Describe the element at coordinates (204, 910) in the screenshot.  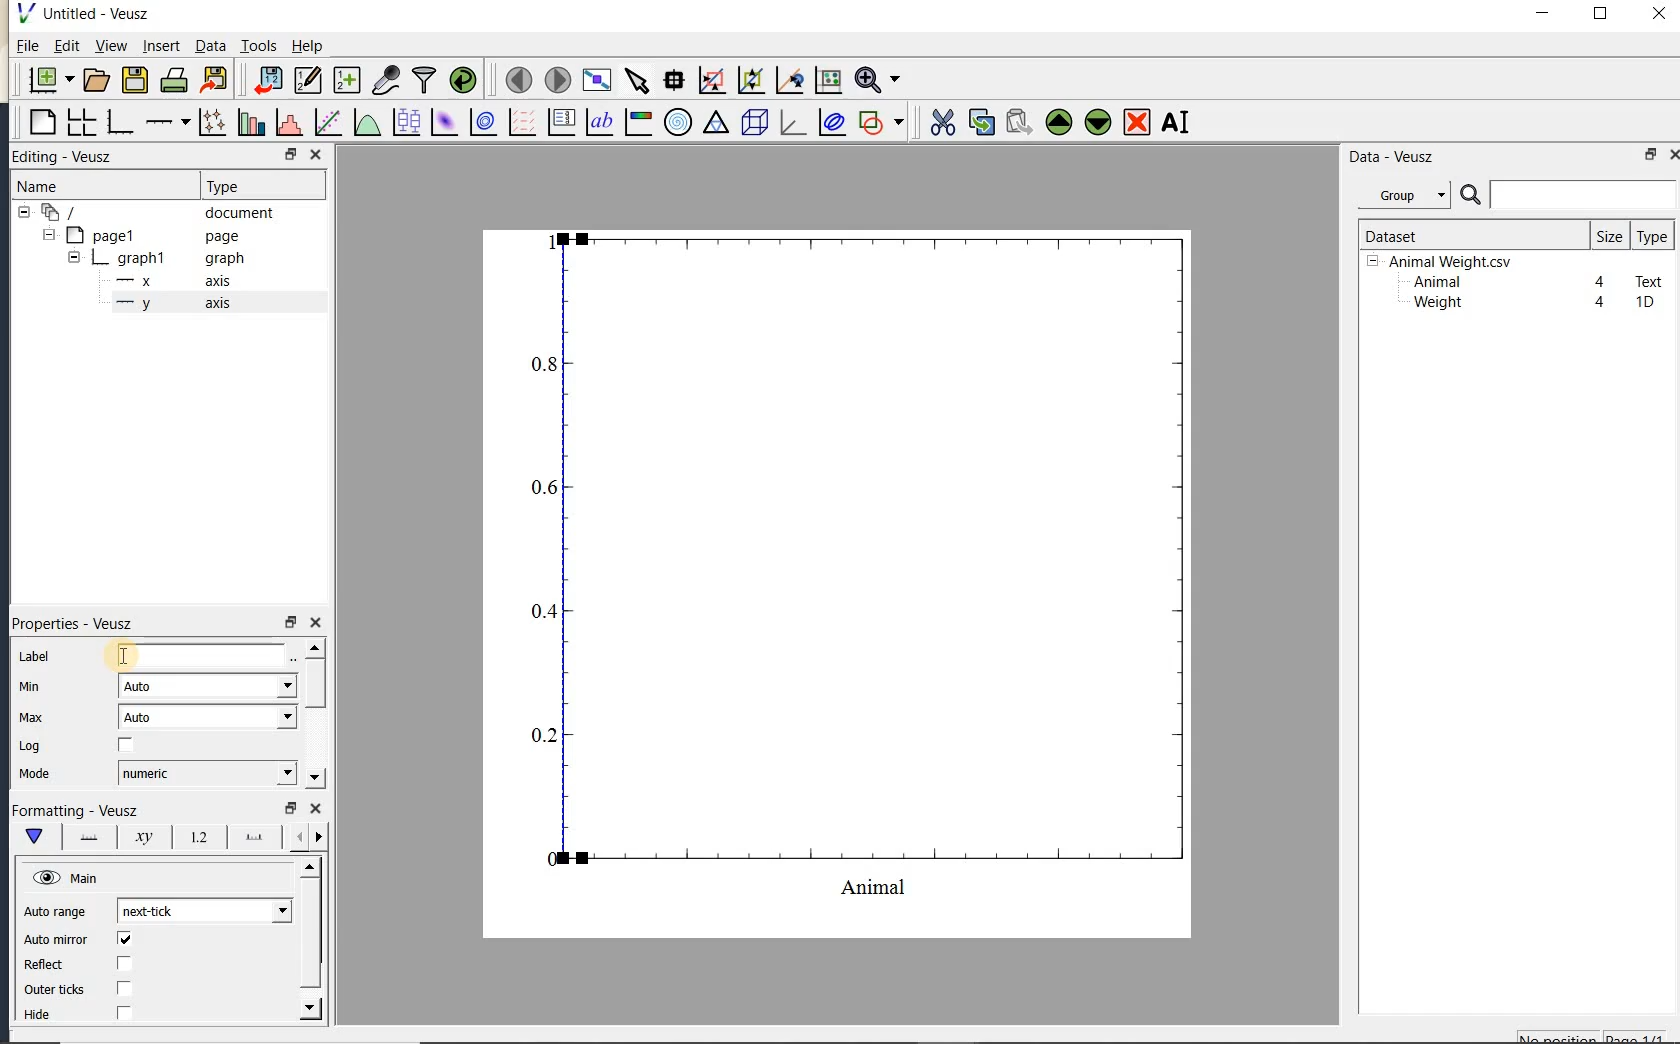
I see `next click` at that location.